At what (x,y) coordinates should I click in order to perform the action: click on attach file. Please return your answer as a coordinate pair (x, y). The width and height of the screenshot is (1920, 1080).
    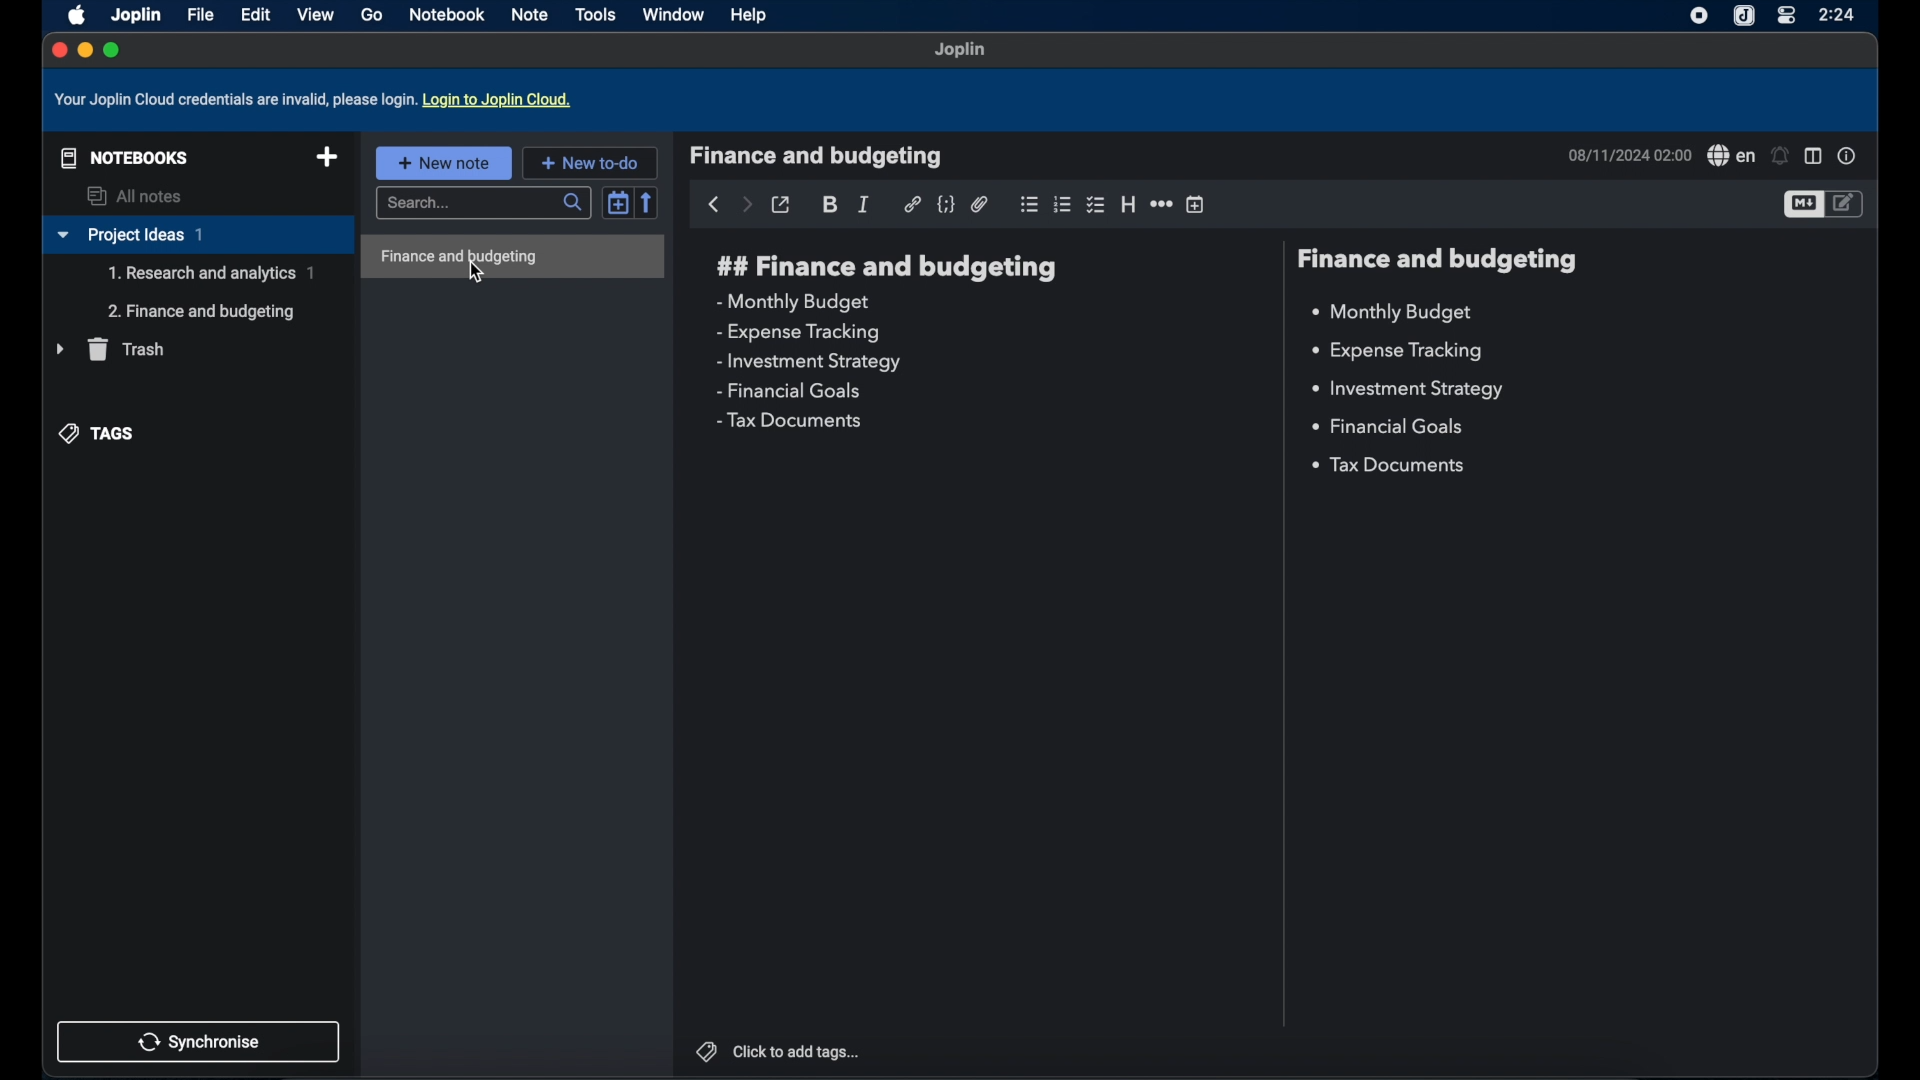
    Looking at the image, I should click on (980, 204).